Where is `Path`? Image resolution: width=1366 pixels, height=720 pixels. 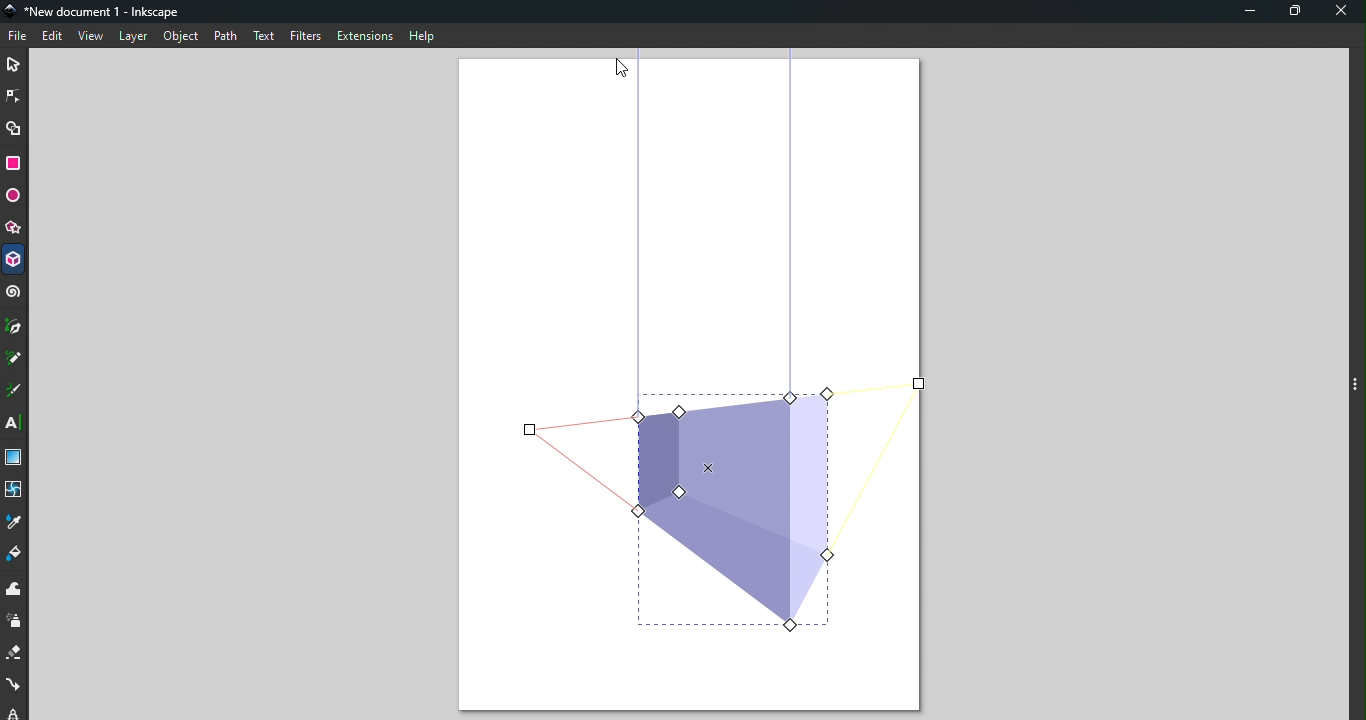
Path is located at coordinates (226, 36).